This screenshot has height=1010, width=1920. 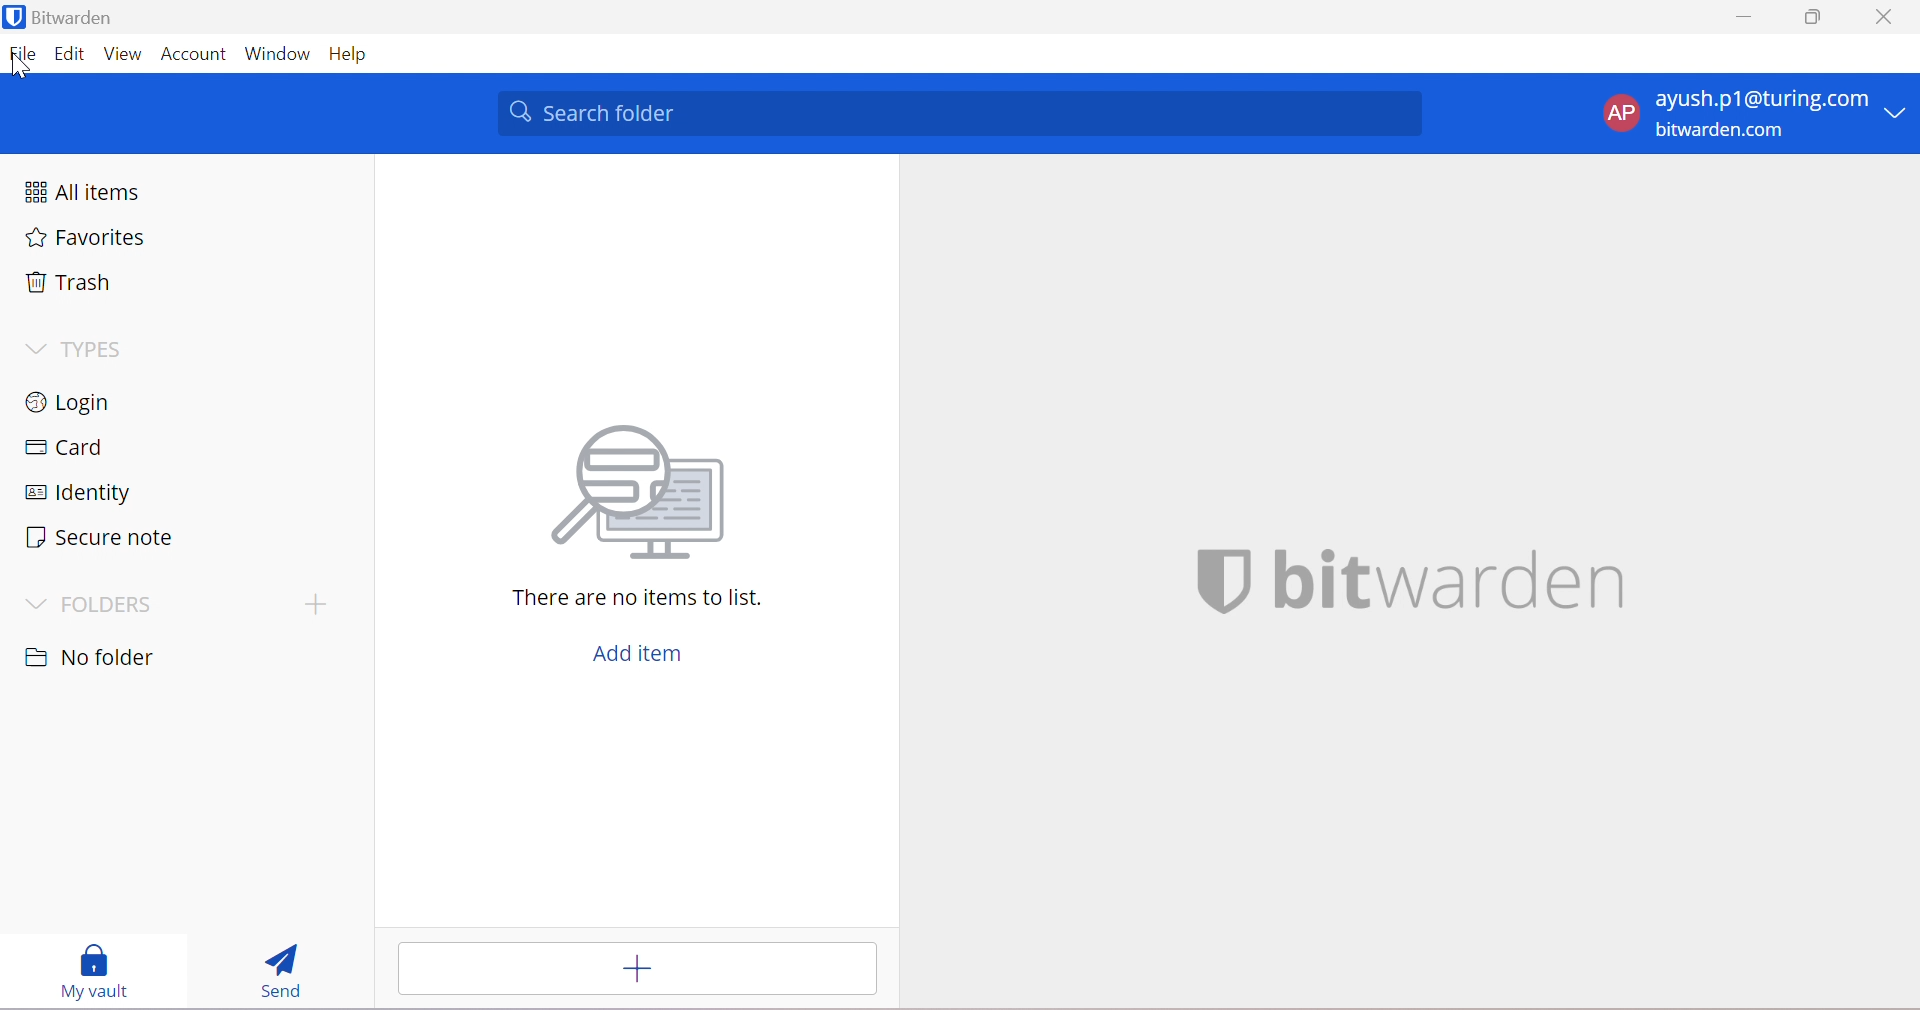 I want to click on All items, so click(x=82, y=189).